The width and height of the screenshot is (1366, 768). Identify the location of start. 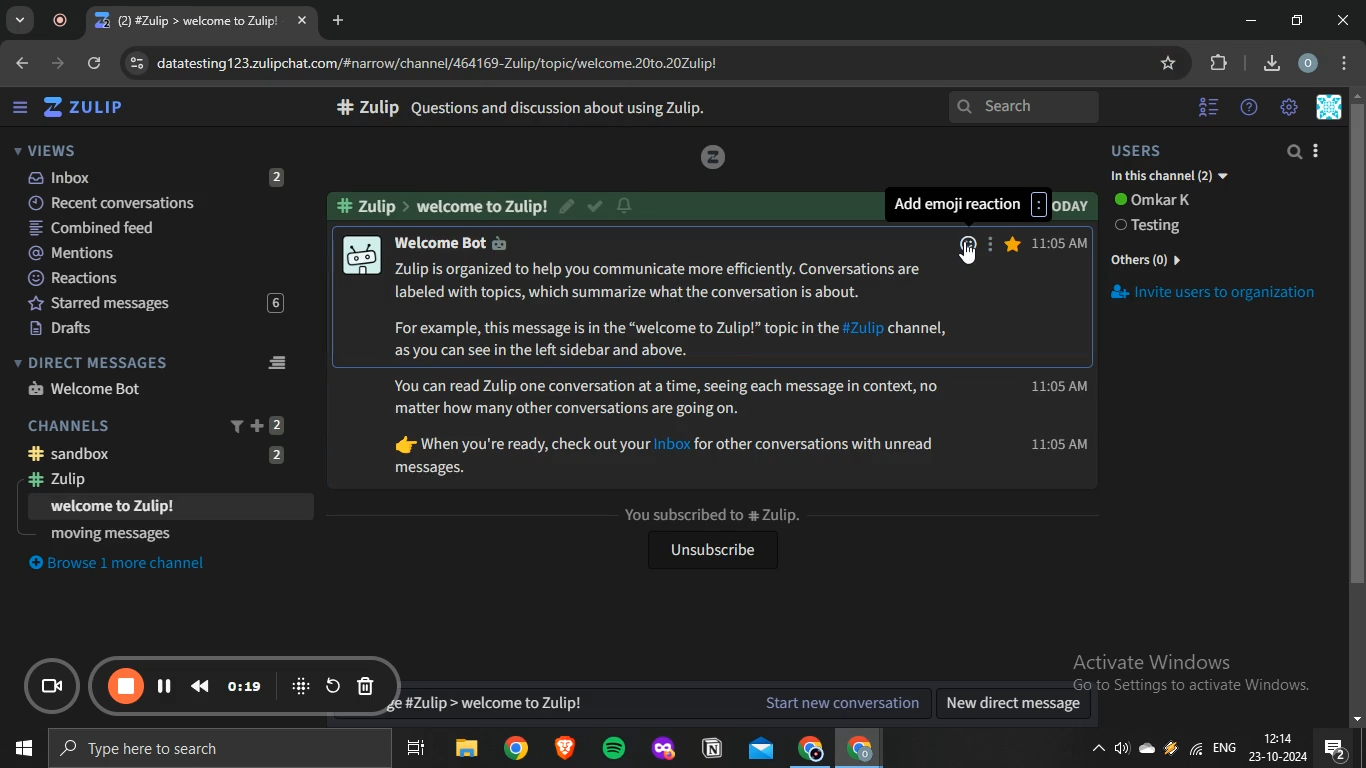
(20, 751).